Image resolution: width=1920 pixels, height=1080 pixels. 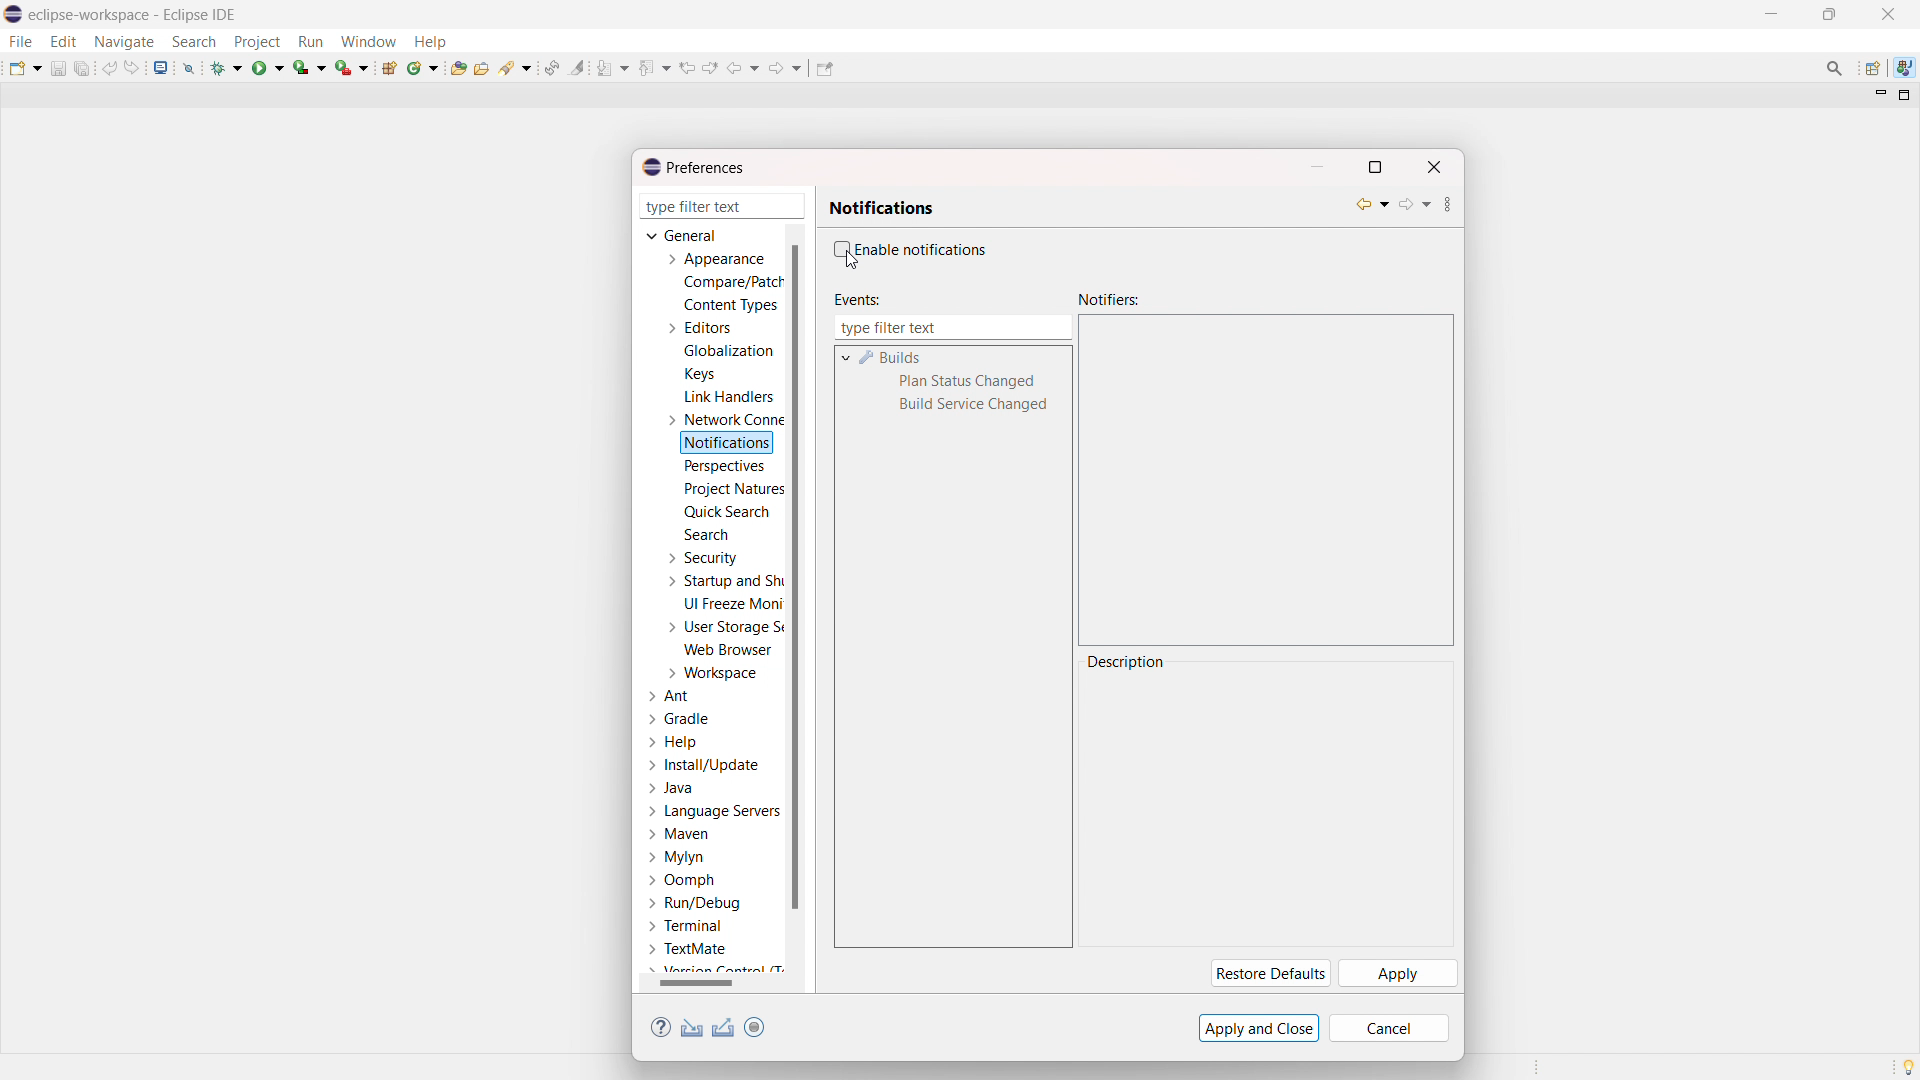 What do you see at coordinates (135, 14) in the screenshot?
I see `title` at bounding box center [135, 14].